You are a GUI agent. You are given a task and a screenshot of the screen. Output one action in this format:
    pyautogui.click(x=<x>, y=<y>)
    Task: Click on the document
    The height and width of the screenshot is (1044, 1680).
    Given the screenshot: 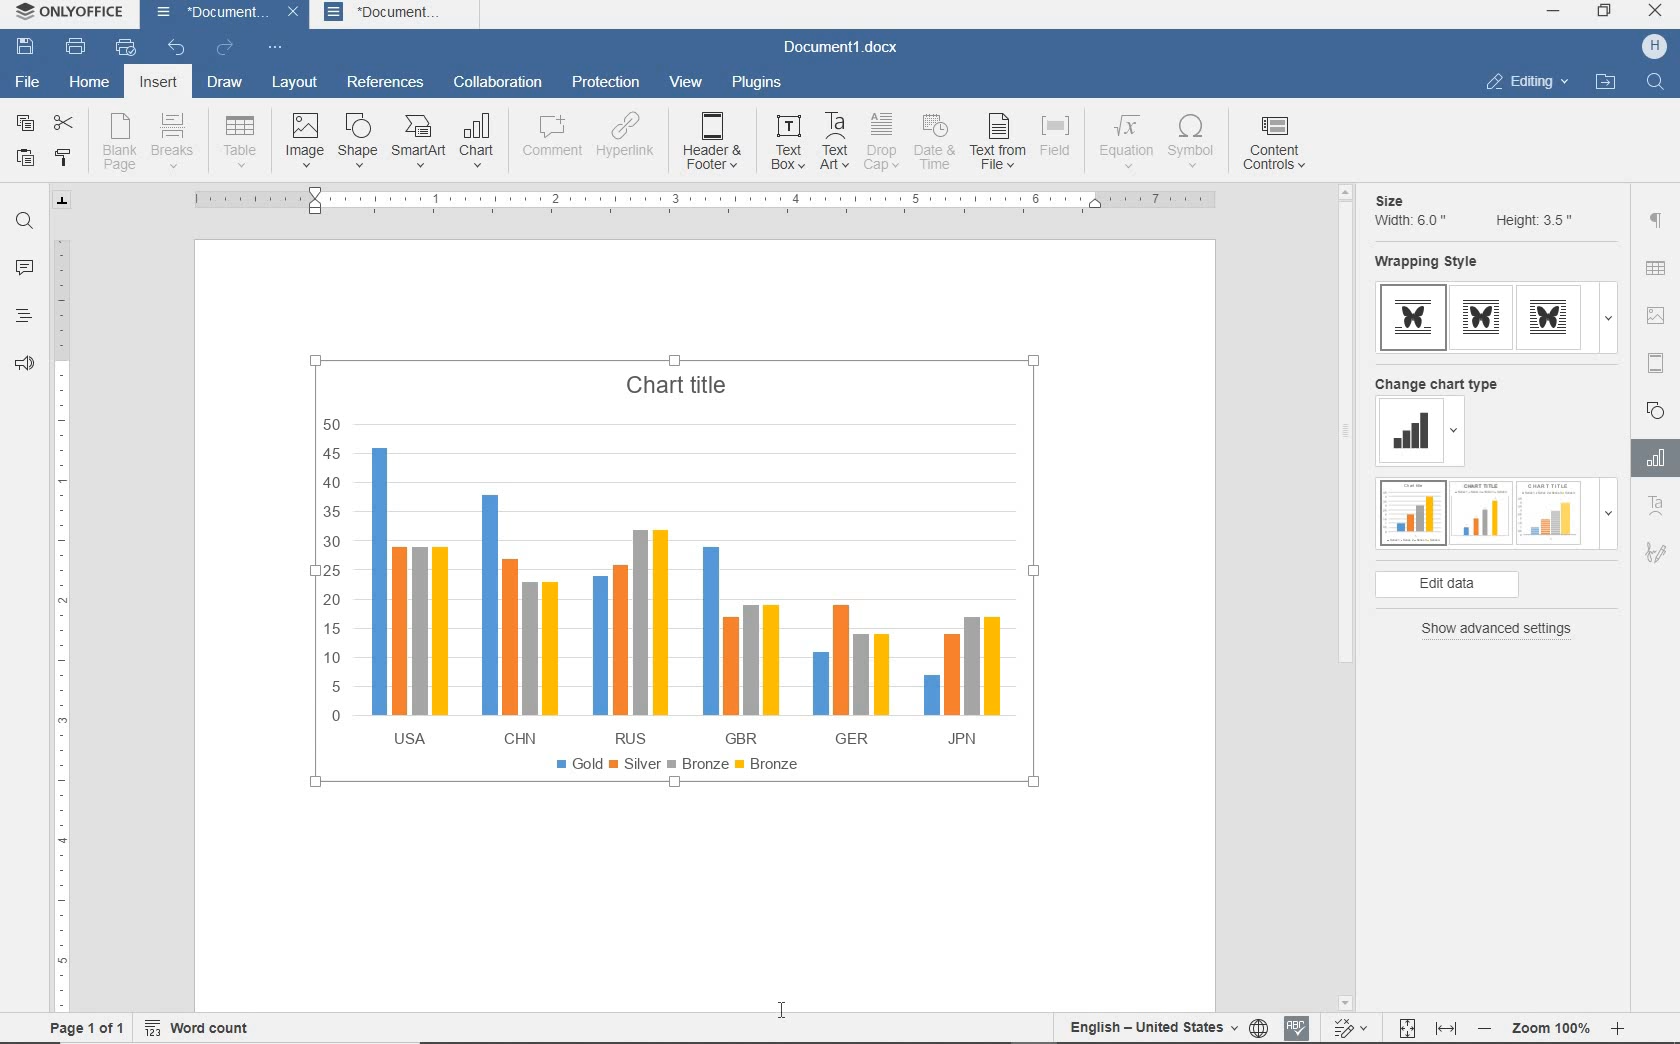 What is the action you would take?
    pyautogui.click(x=399, y=14)
    